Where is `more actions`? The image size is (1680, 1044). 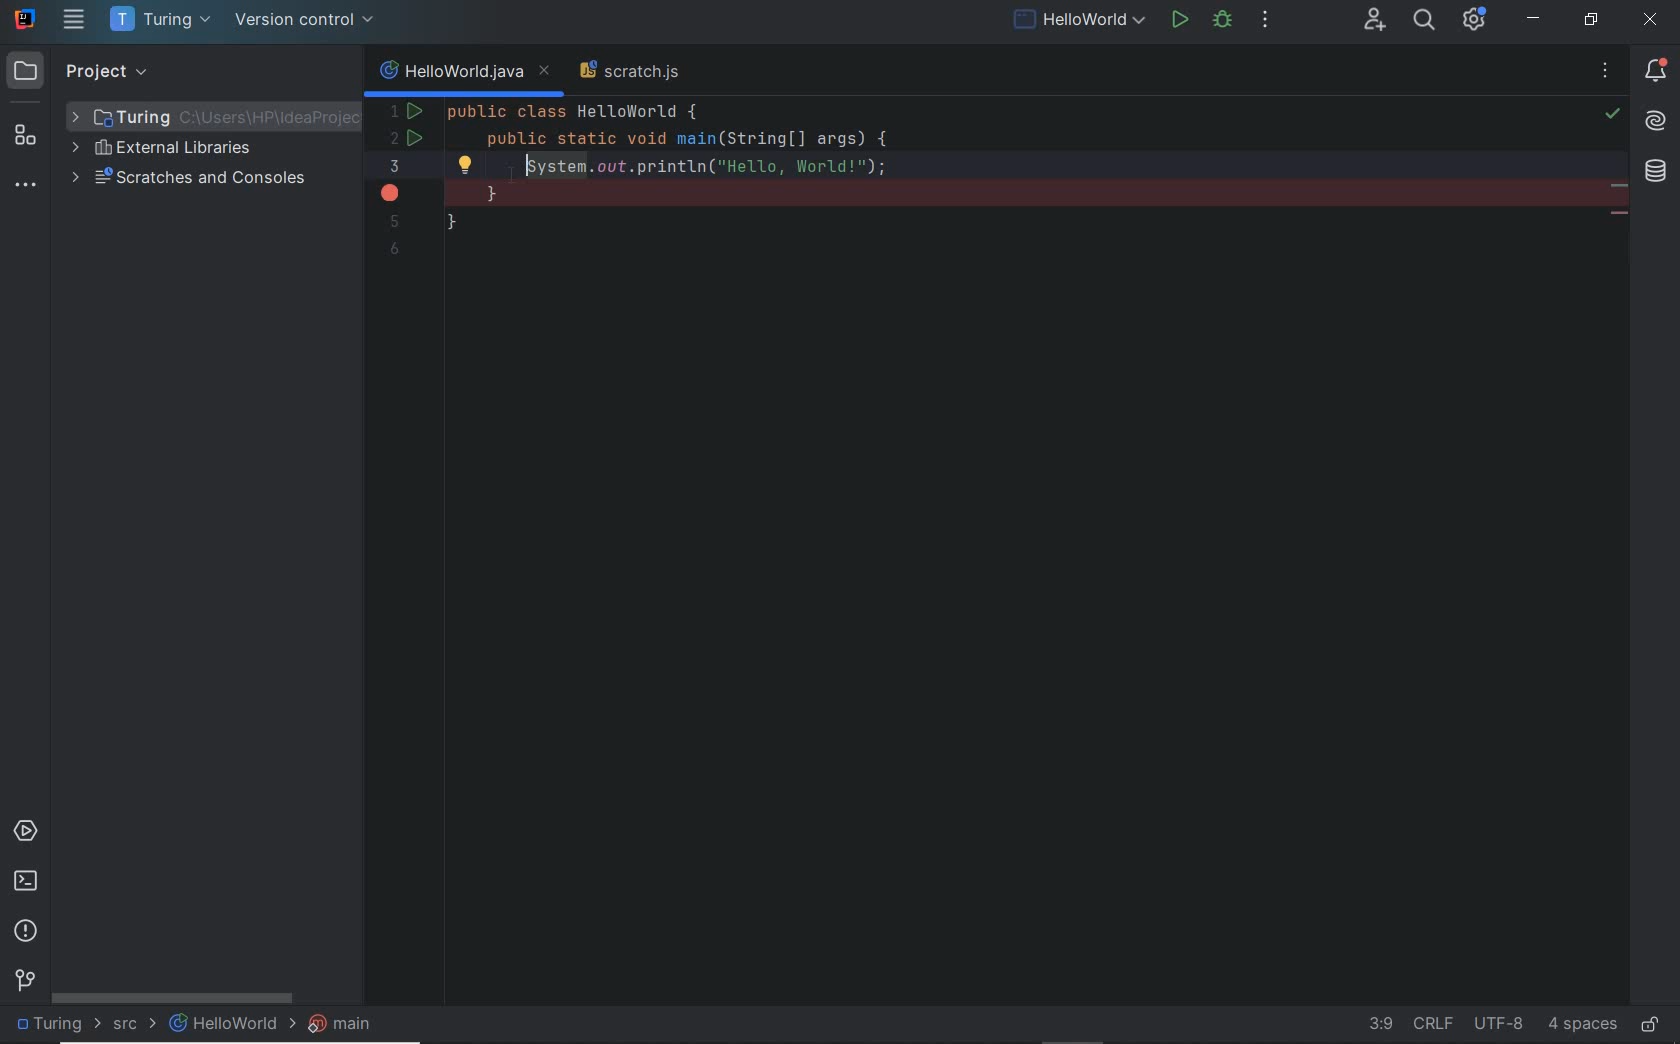 more actions is located at coordinates (1265, 22).